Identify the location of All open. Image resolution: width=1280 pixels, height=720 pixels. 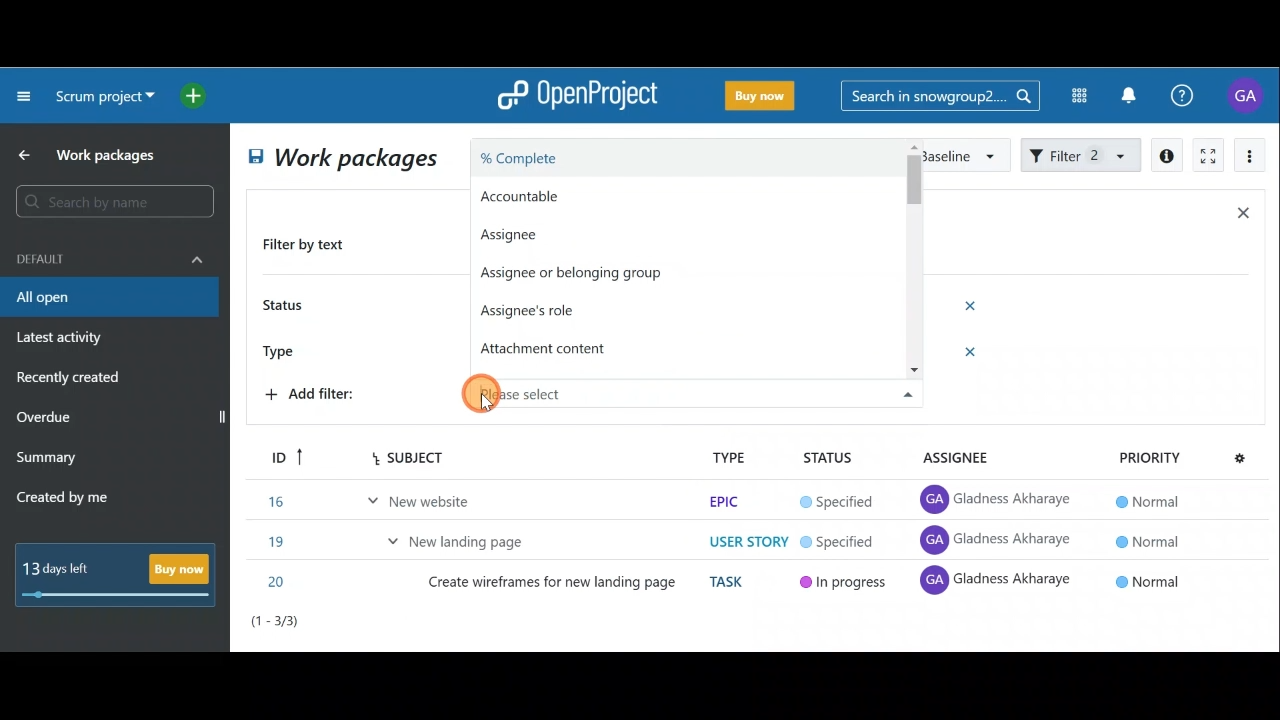
(340, 160).